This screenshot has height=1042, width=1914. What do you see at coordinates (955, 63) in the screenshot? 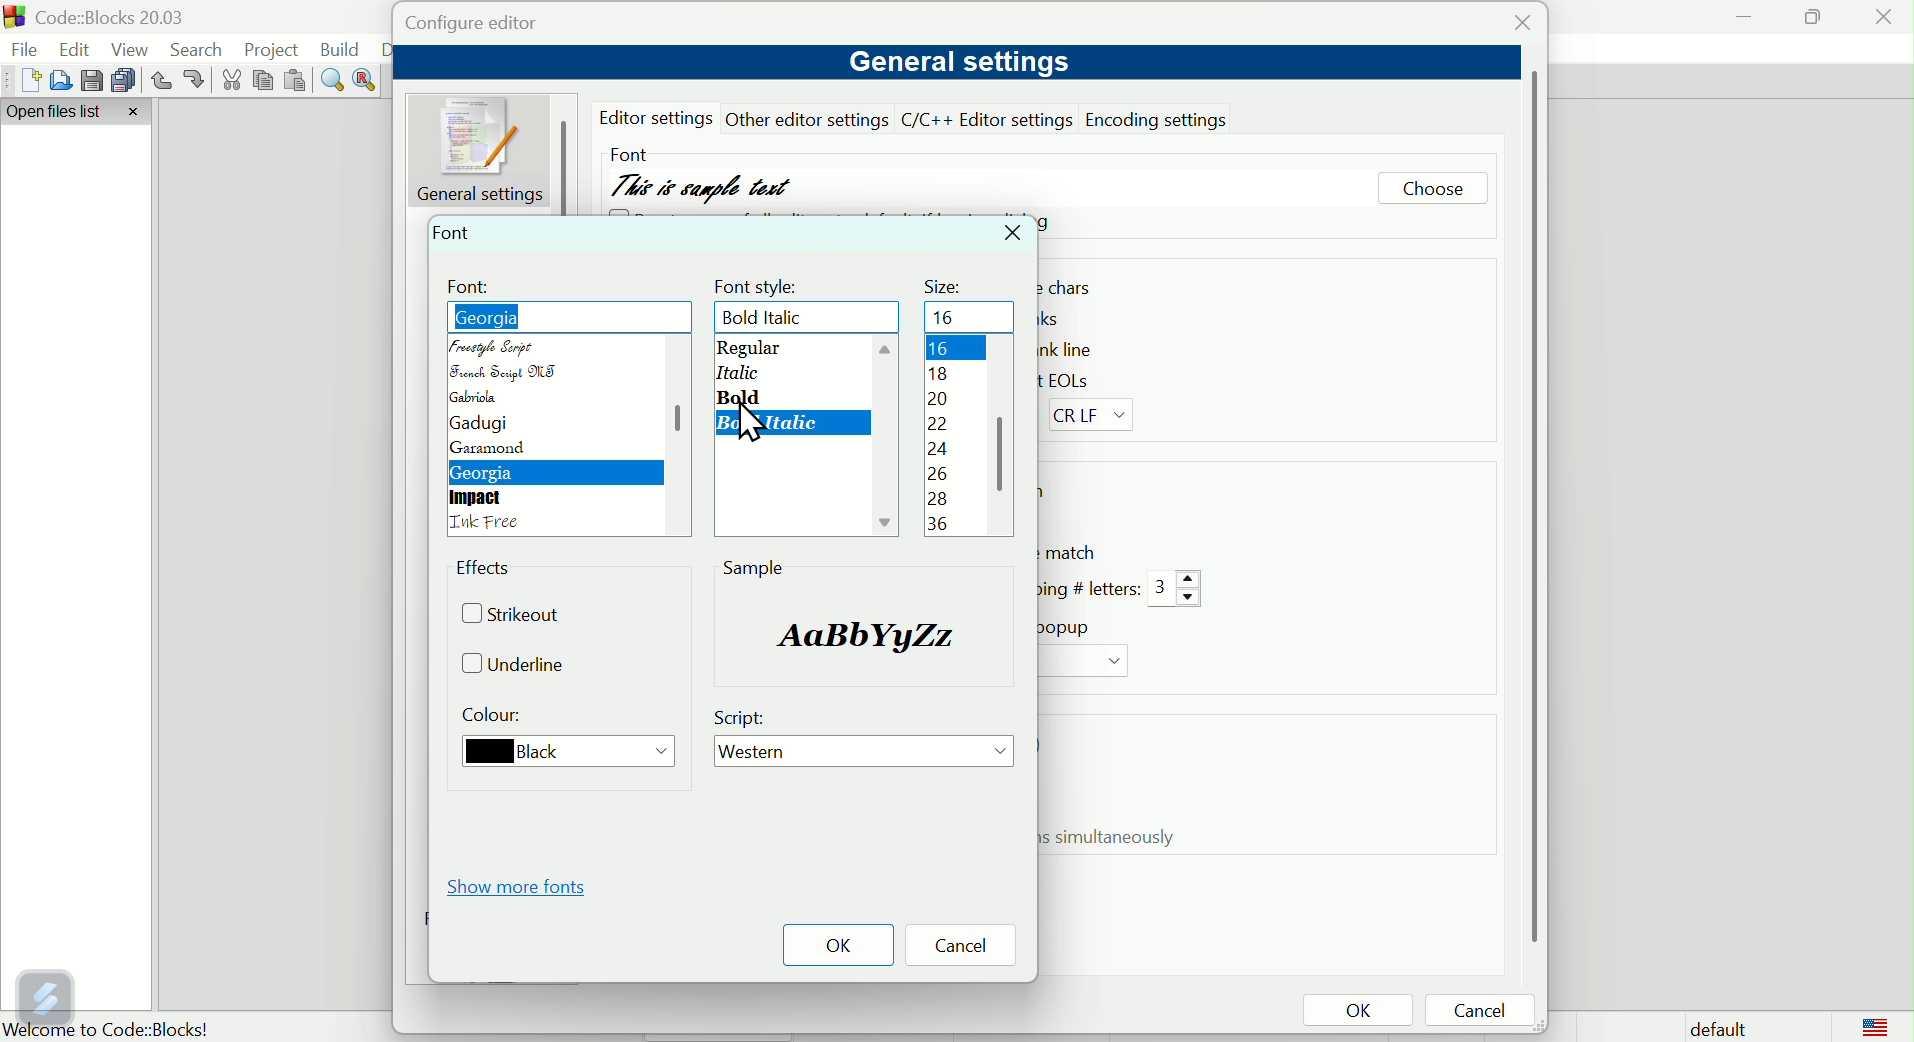
I see `General settings` at bounding box center [955, 63].